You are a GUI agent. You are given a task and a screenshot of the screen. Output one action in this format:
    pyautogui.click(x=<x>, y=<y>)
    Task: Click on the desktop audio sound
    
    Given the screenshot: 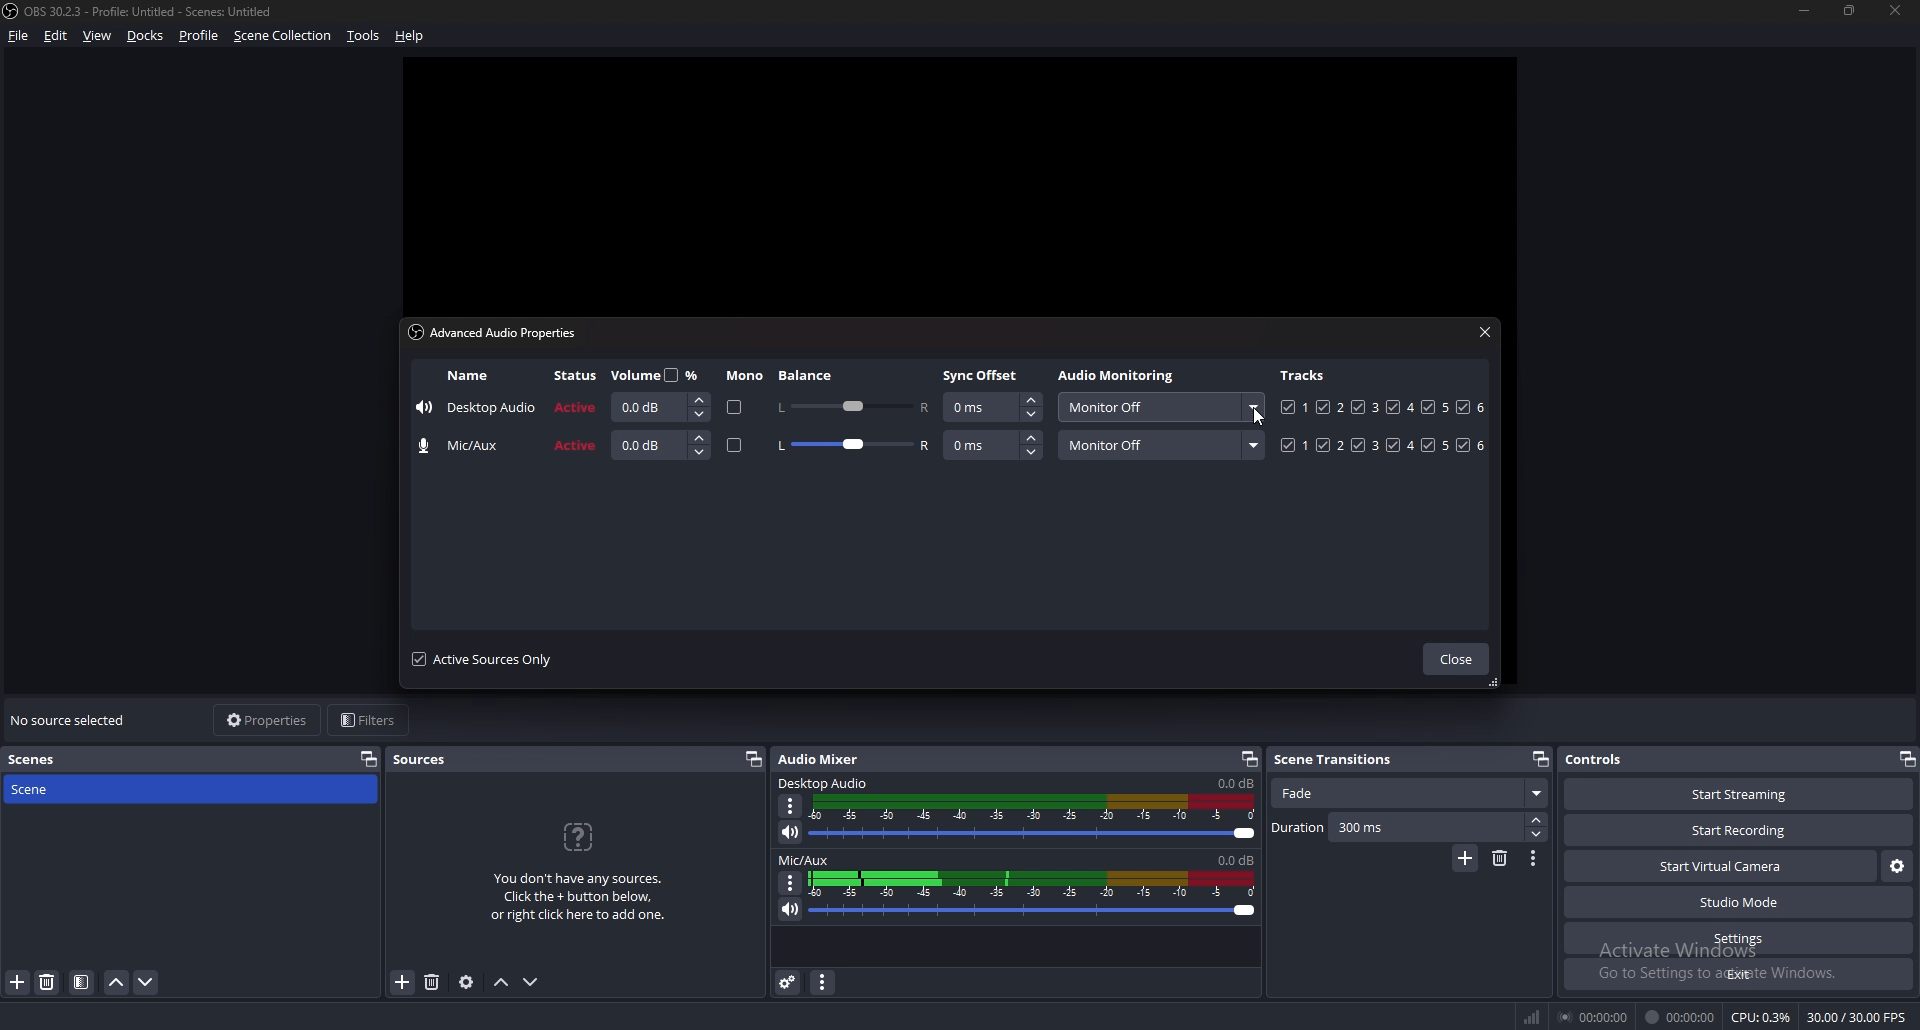 What is the action you would take?
    pyautogui.click(x=1235, y=784)
    